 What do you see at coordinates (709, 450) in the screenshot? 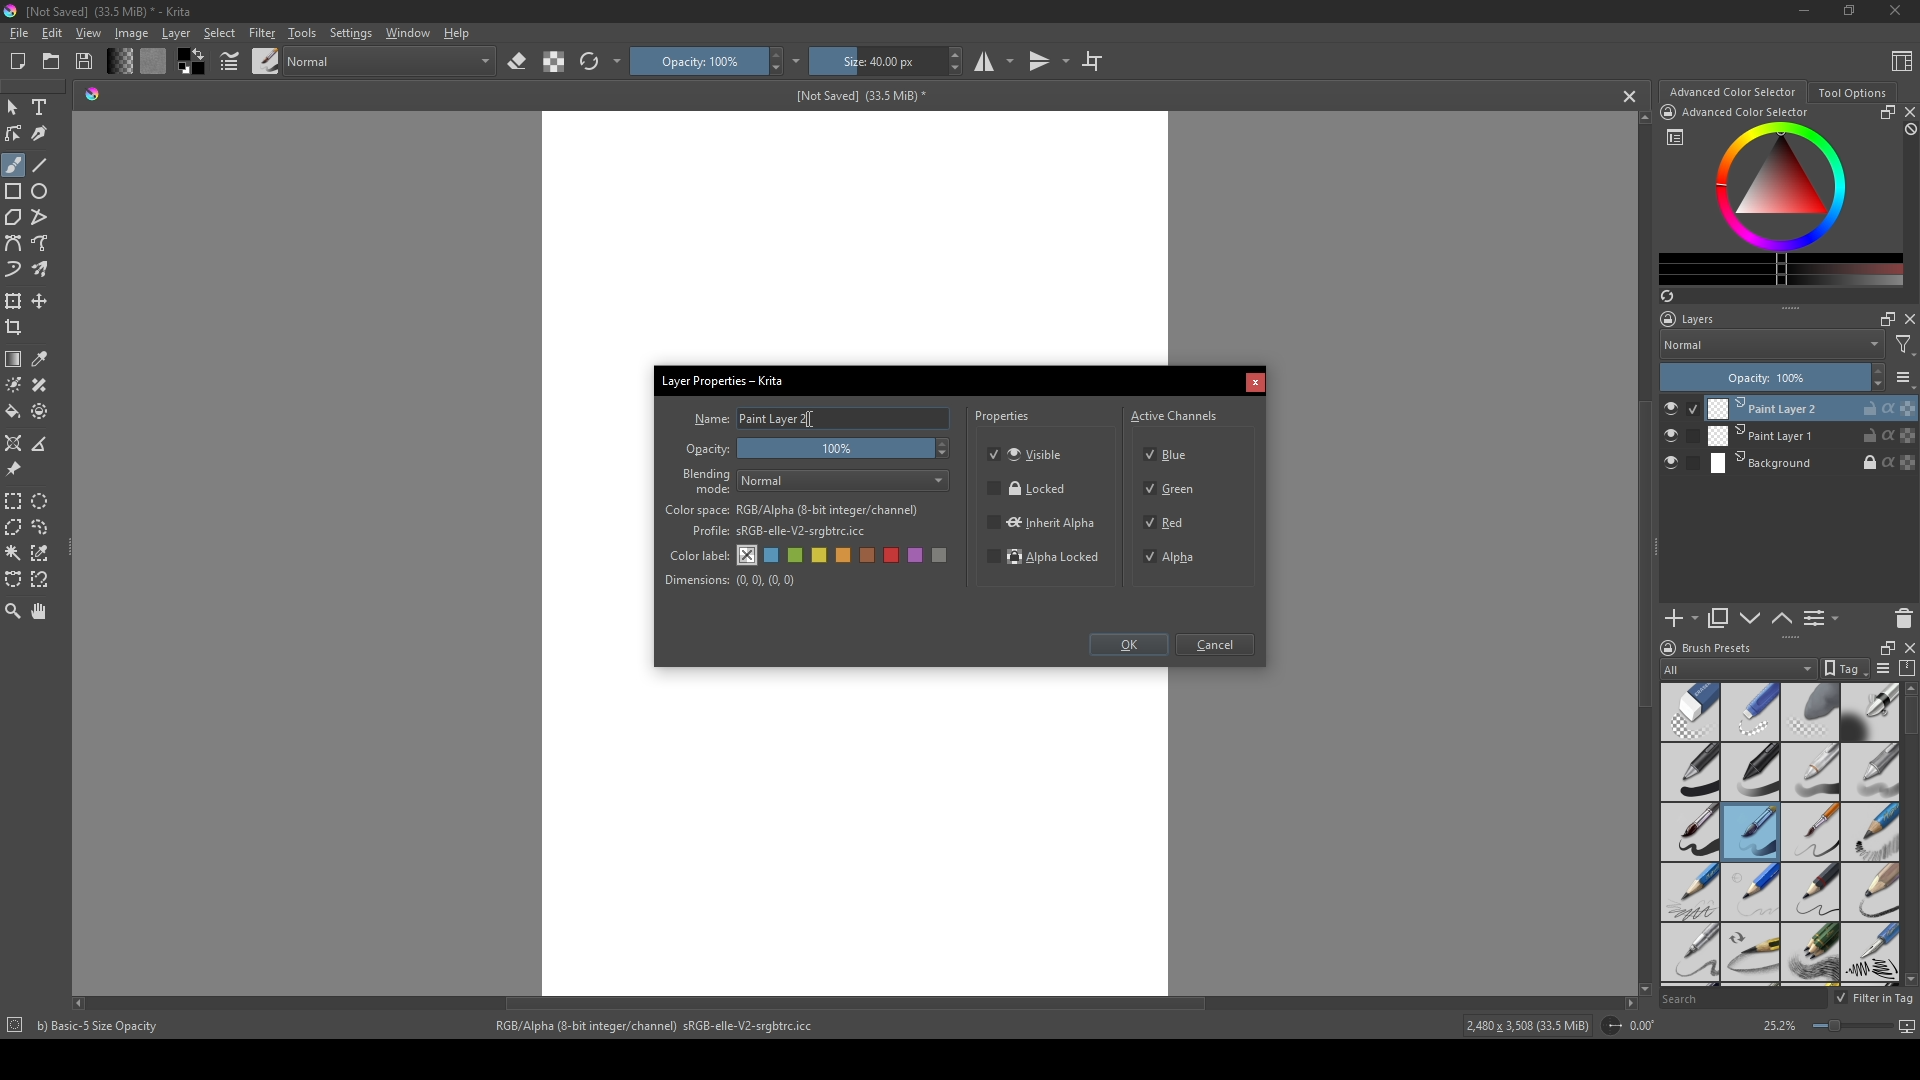
I see `Opacity` at bounding box center [709, 450].